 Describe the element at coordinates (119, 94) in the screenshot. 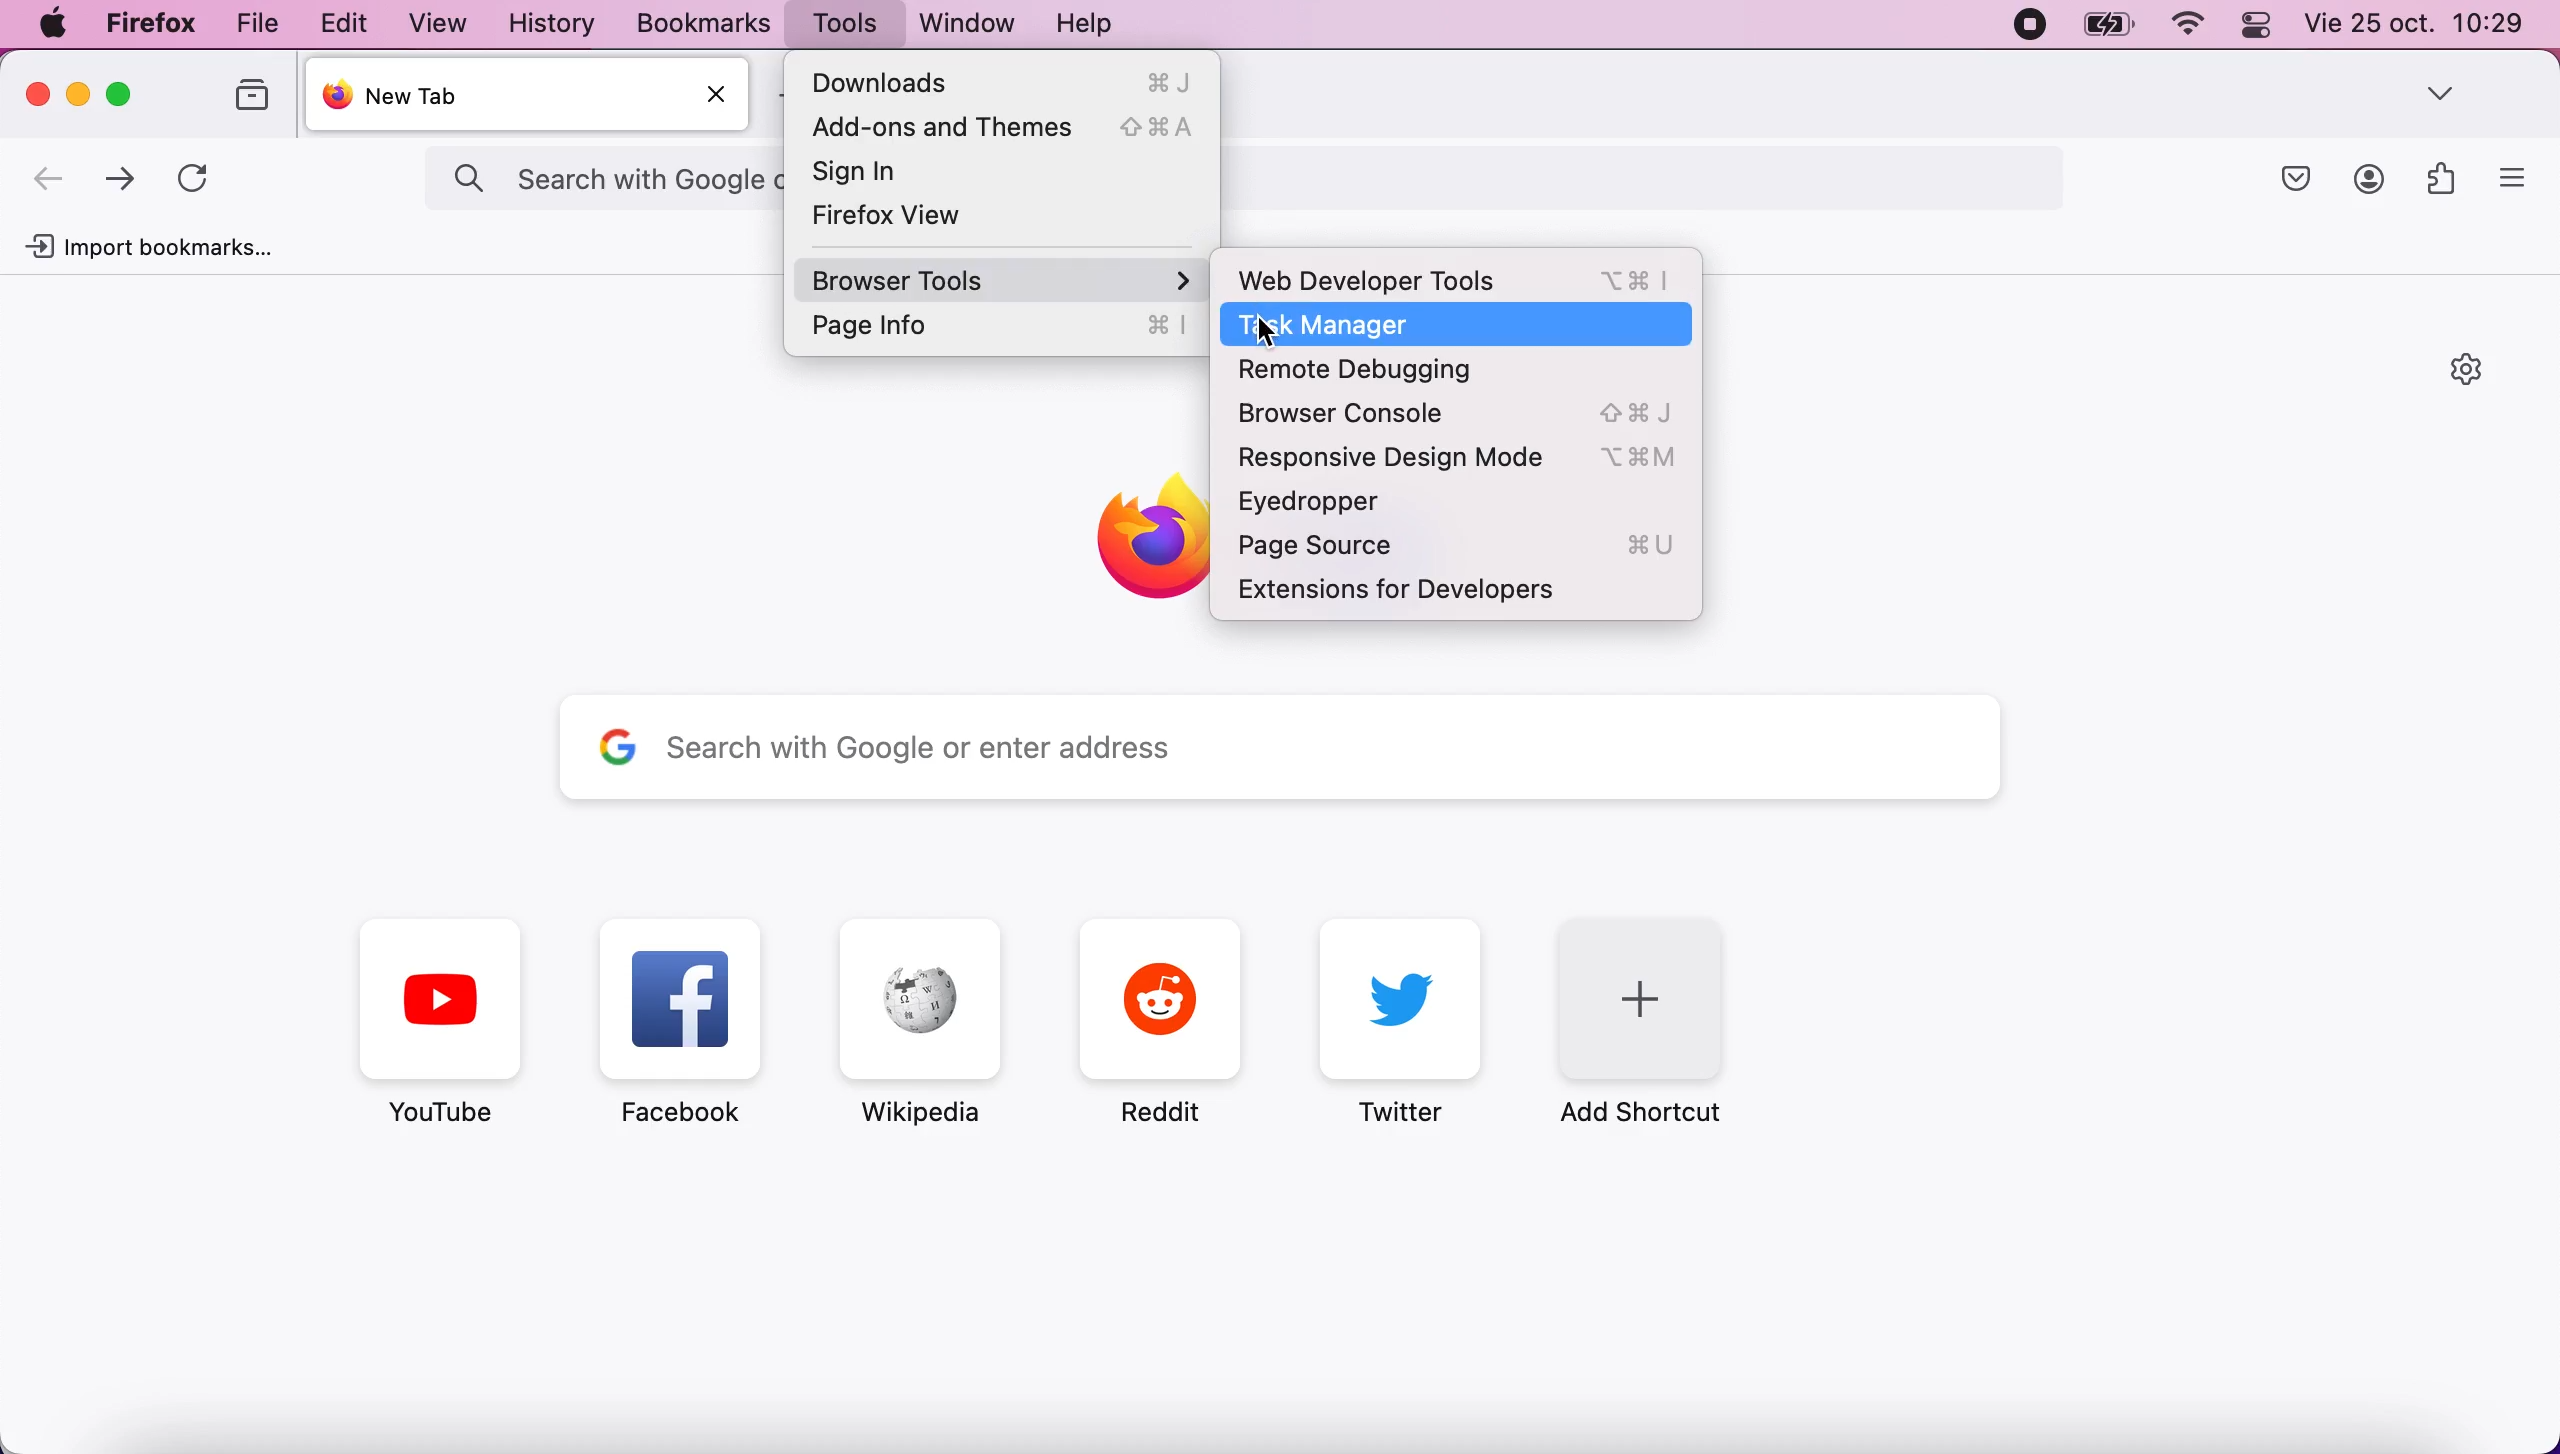

I see `Maximize` at that location.